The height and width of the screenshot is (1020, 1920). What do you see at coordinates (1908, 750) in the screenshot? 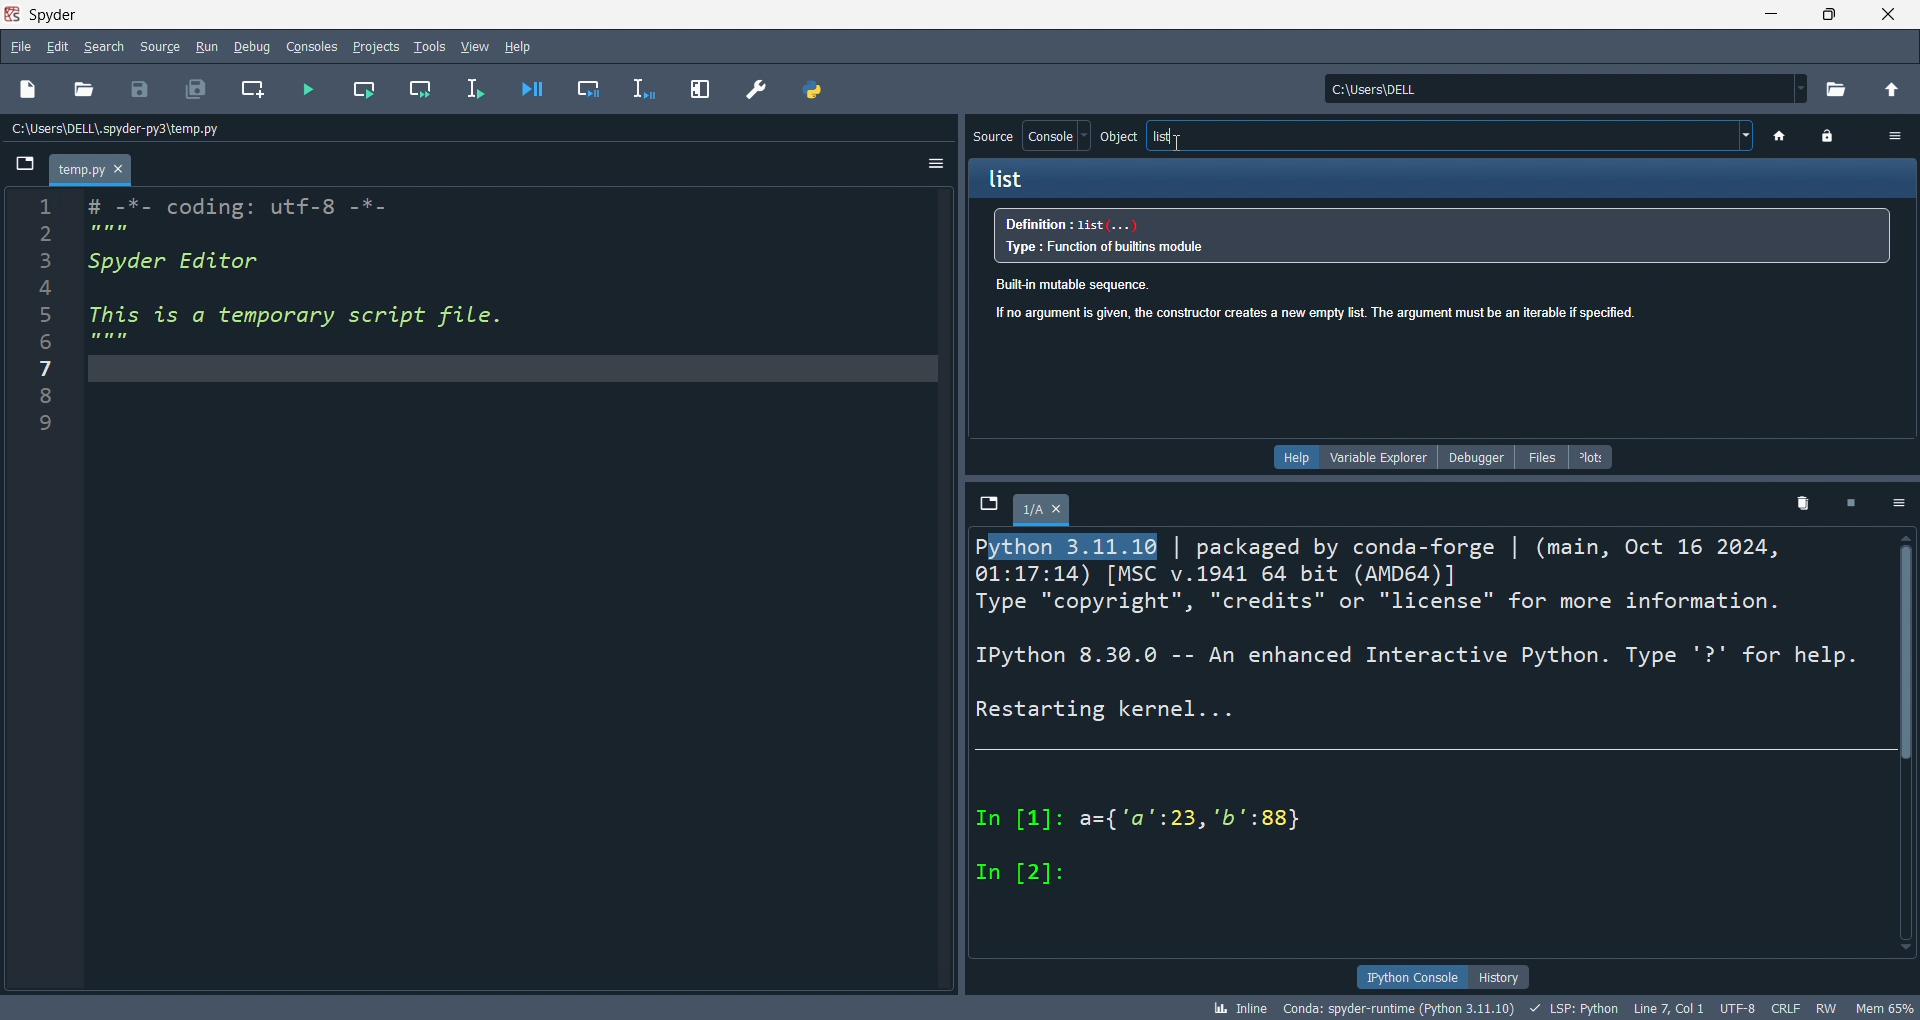
I see `scroll bar` at bounding box center [1908, 750].